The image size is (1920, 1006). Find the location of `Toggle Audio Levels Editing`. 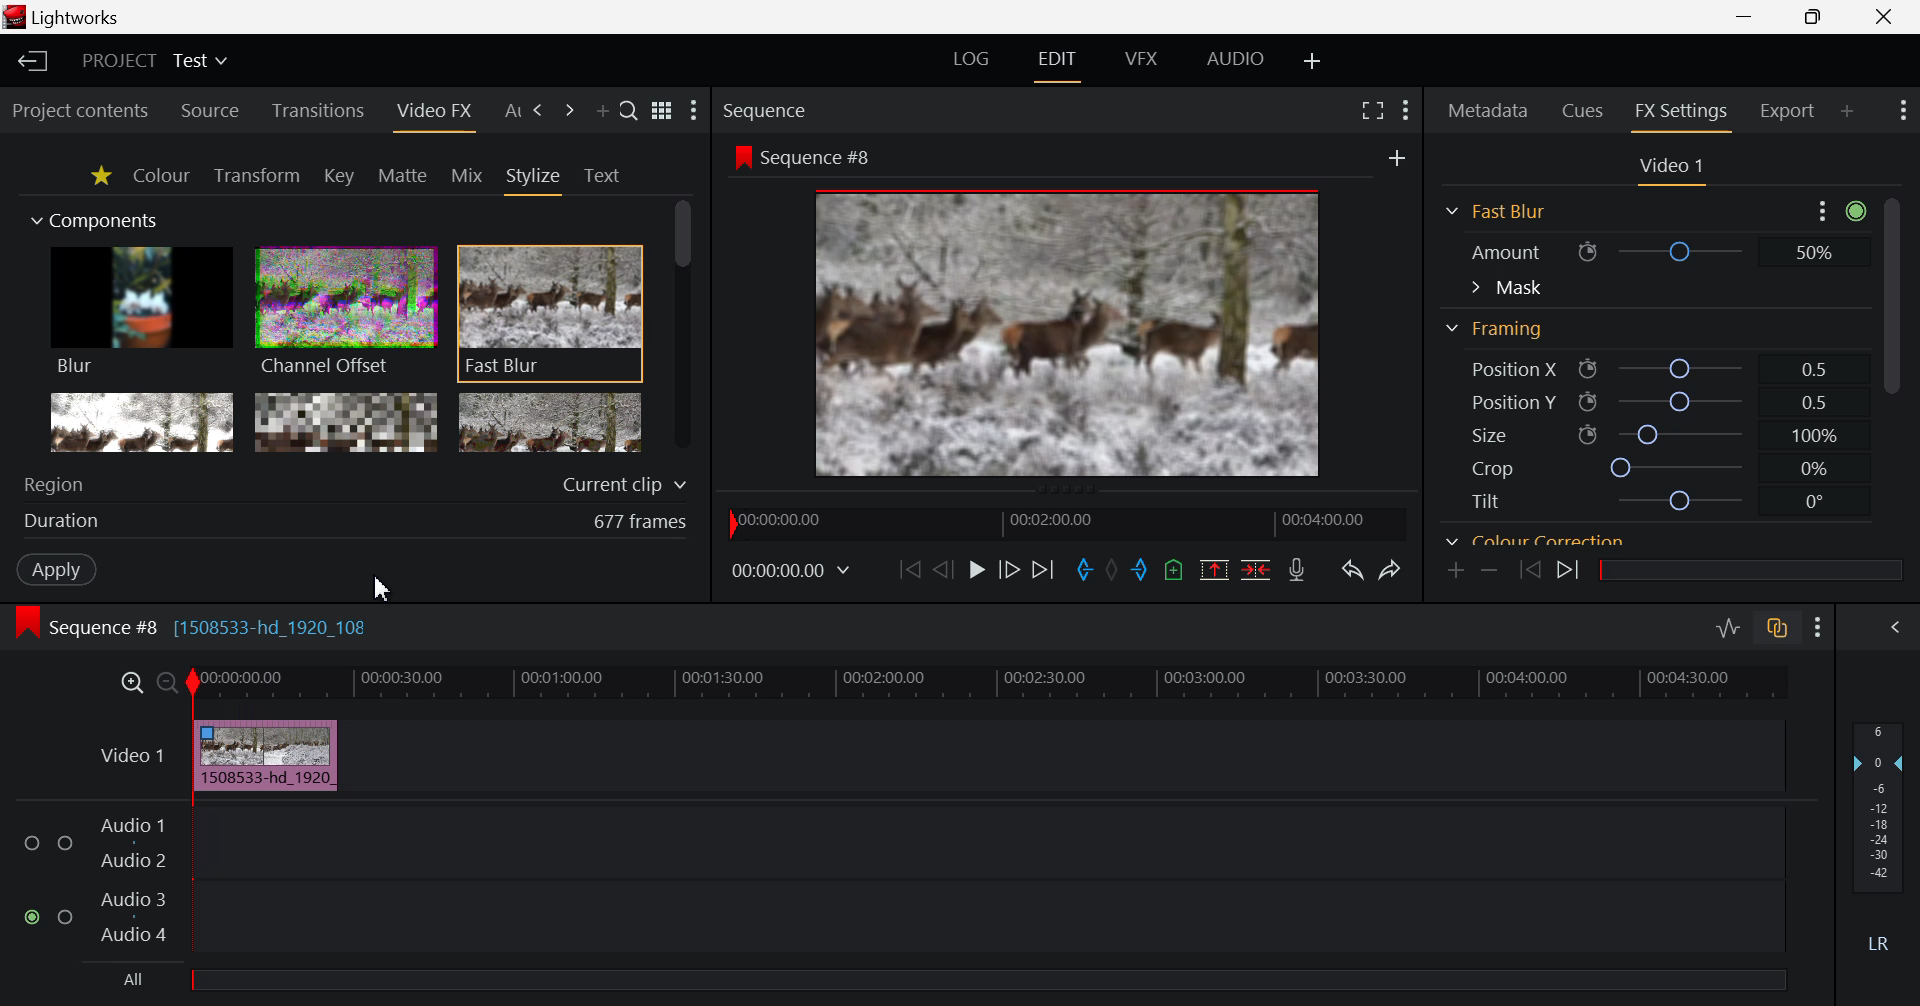

Toggle Audio Levels Editing is located at coordinates (1729, 628).